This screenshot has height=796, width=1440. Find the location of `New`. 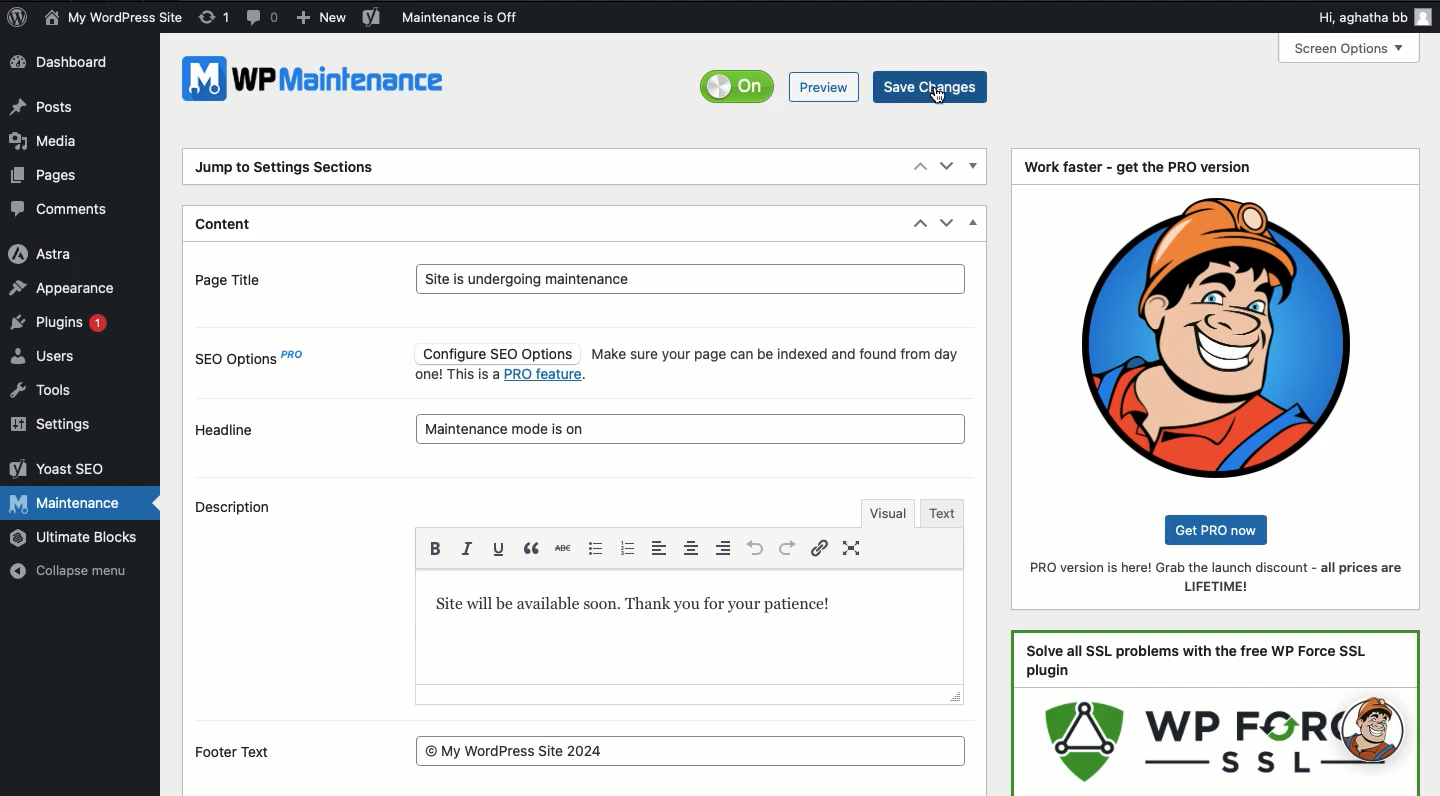

New is located at coordinates (322, 18).